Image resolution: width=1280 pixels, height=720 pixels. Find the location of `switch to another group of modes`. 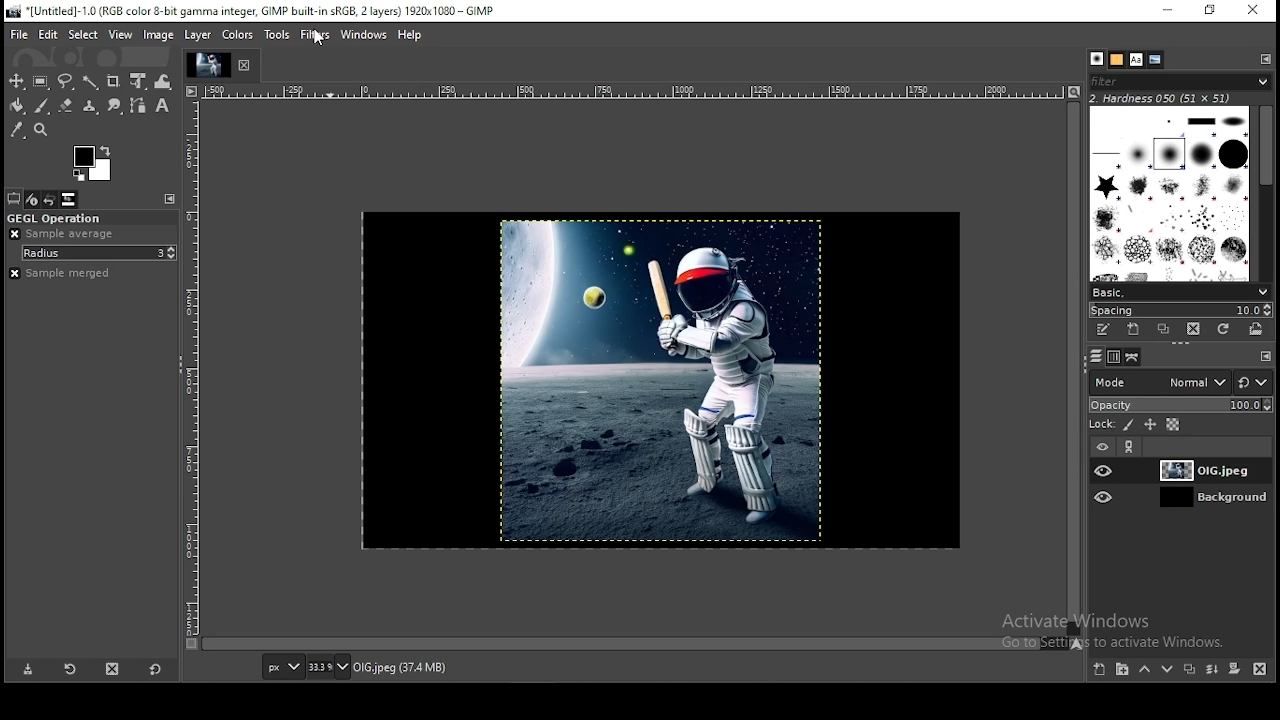

switch to another group of modes is located at coordinates (1253, 382).